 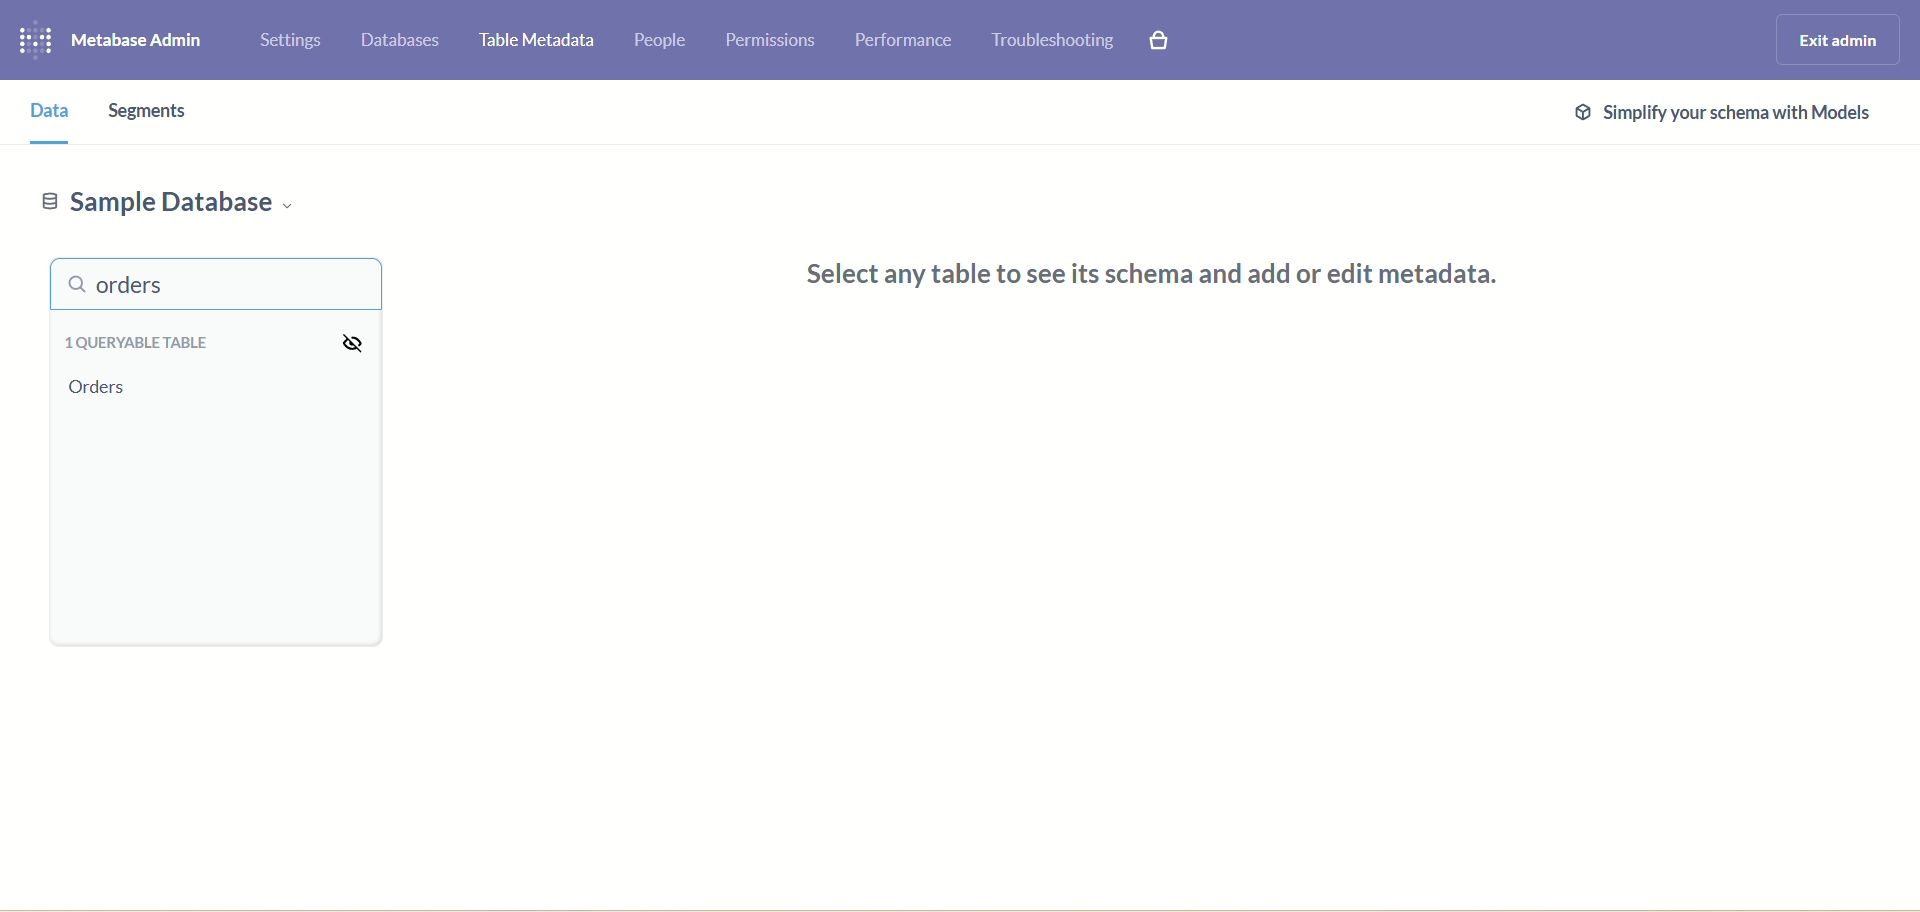 I want to click on visibility, so click(x=350, y=346).